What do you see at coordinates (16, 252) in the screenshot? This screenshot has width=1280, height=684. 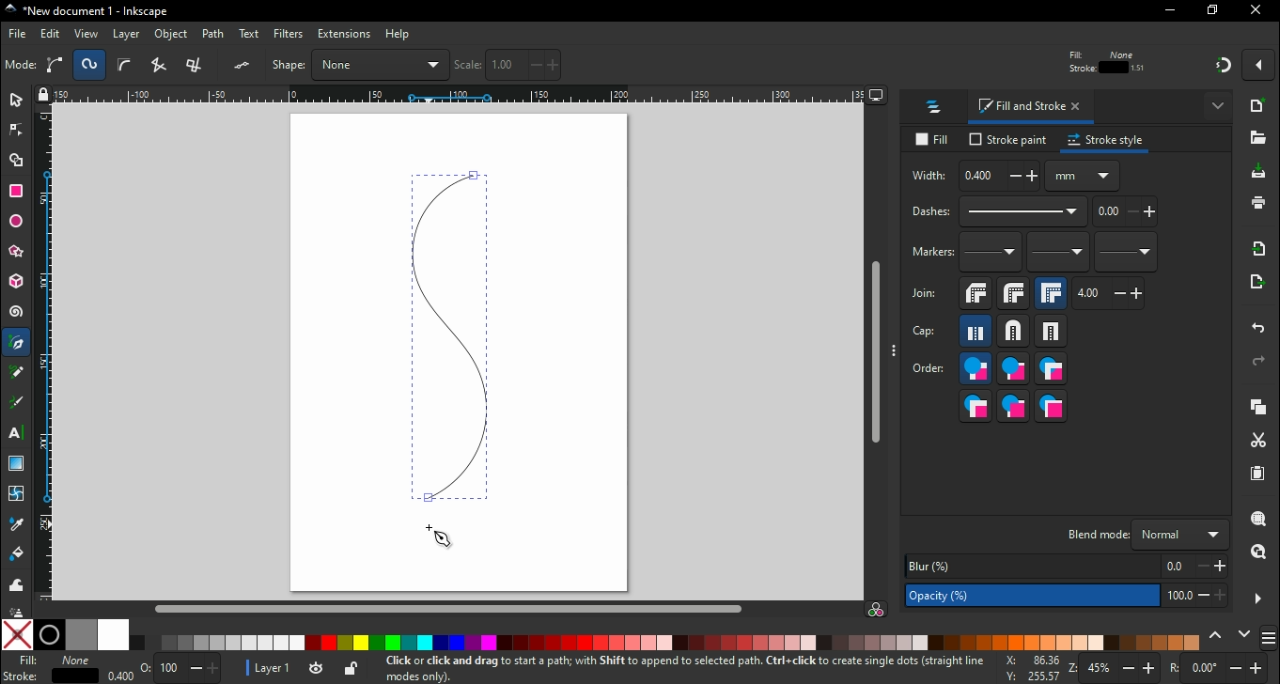 I see `star / polygon tool` at bounding box center [16, 252].